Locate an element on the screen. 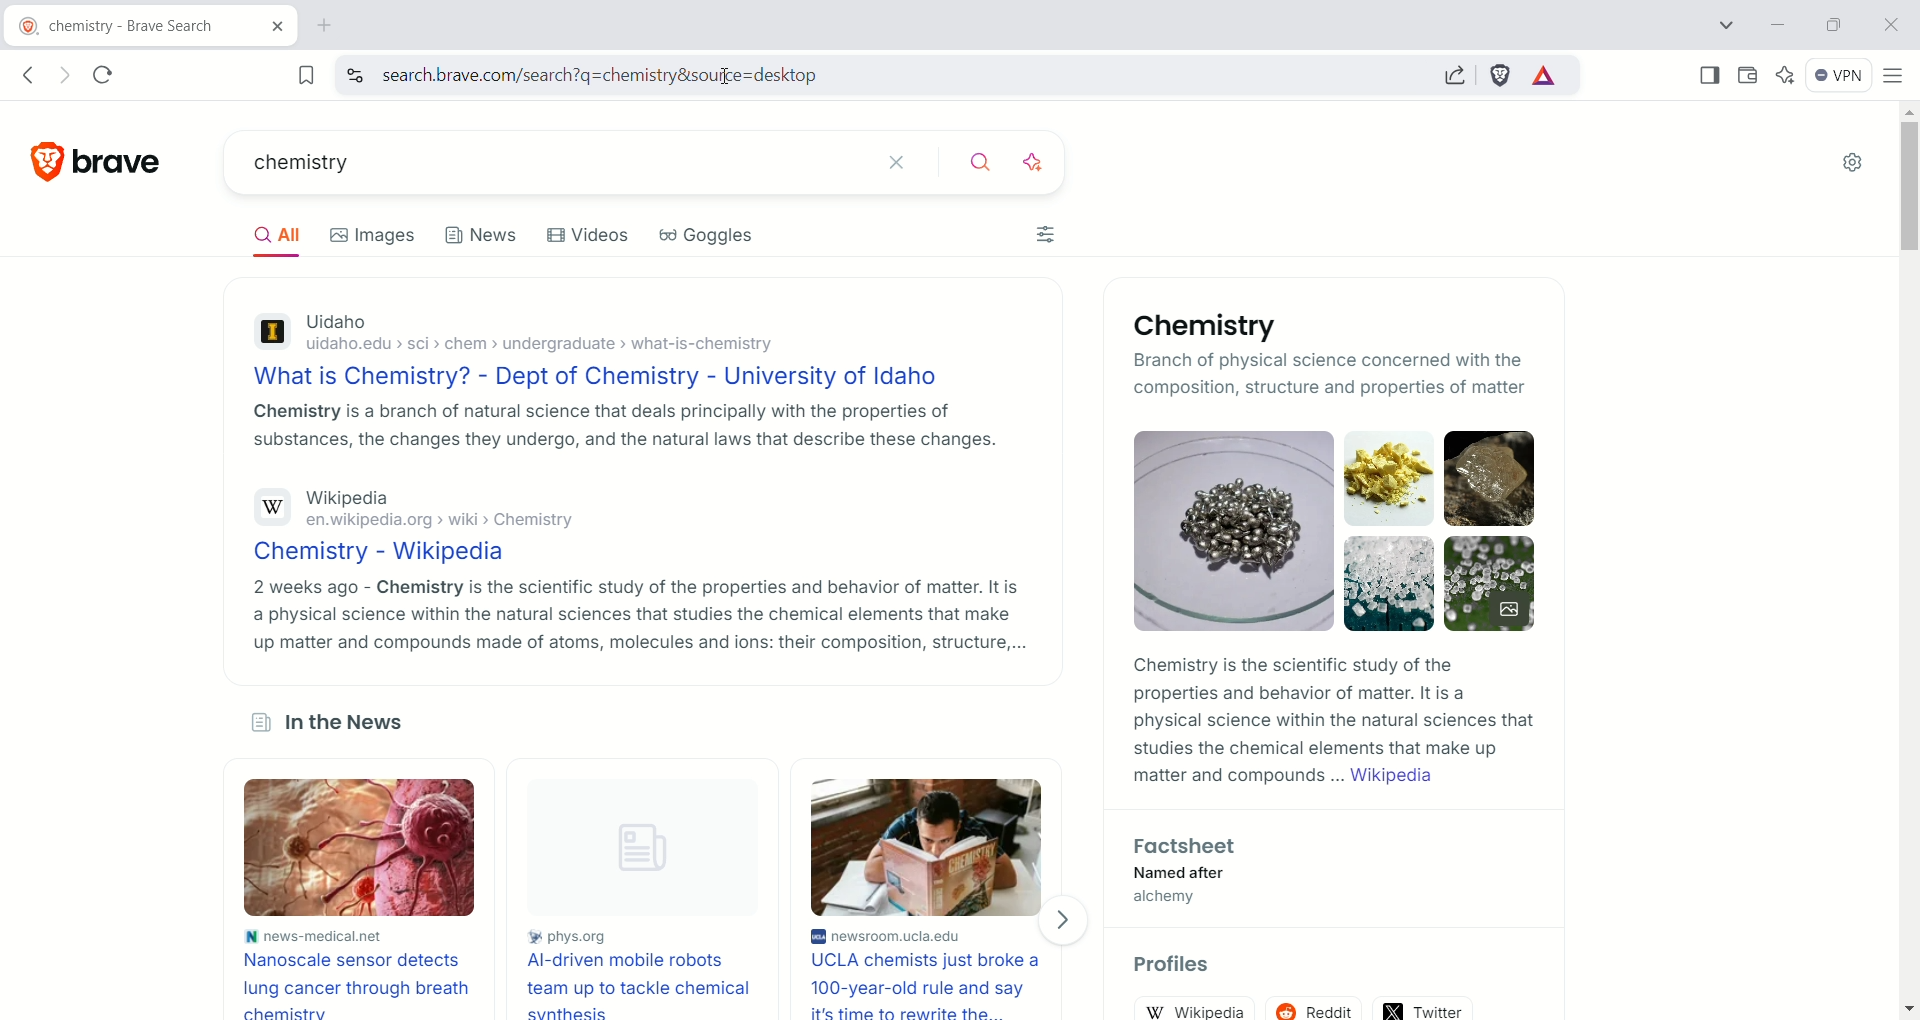 The width and height of the screenshot is (1920, 1020). click to go forward, hold to see history is located at coordinates (68, 76).